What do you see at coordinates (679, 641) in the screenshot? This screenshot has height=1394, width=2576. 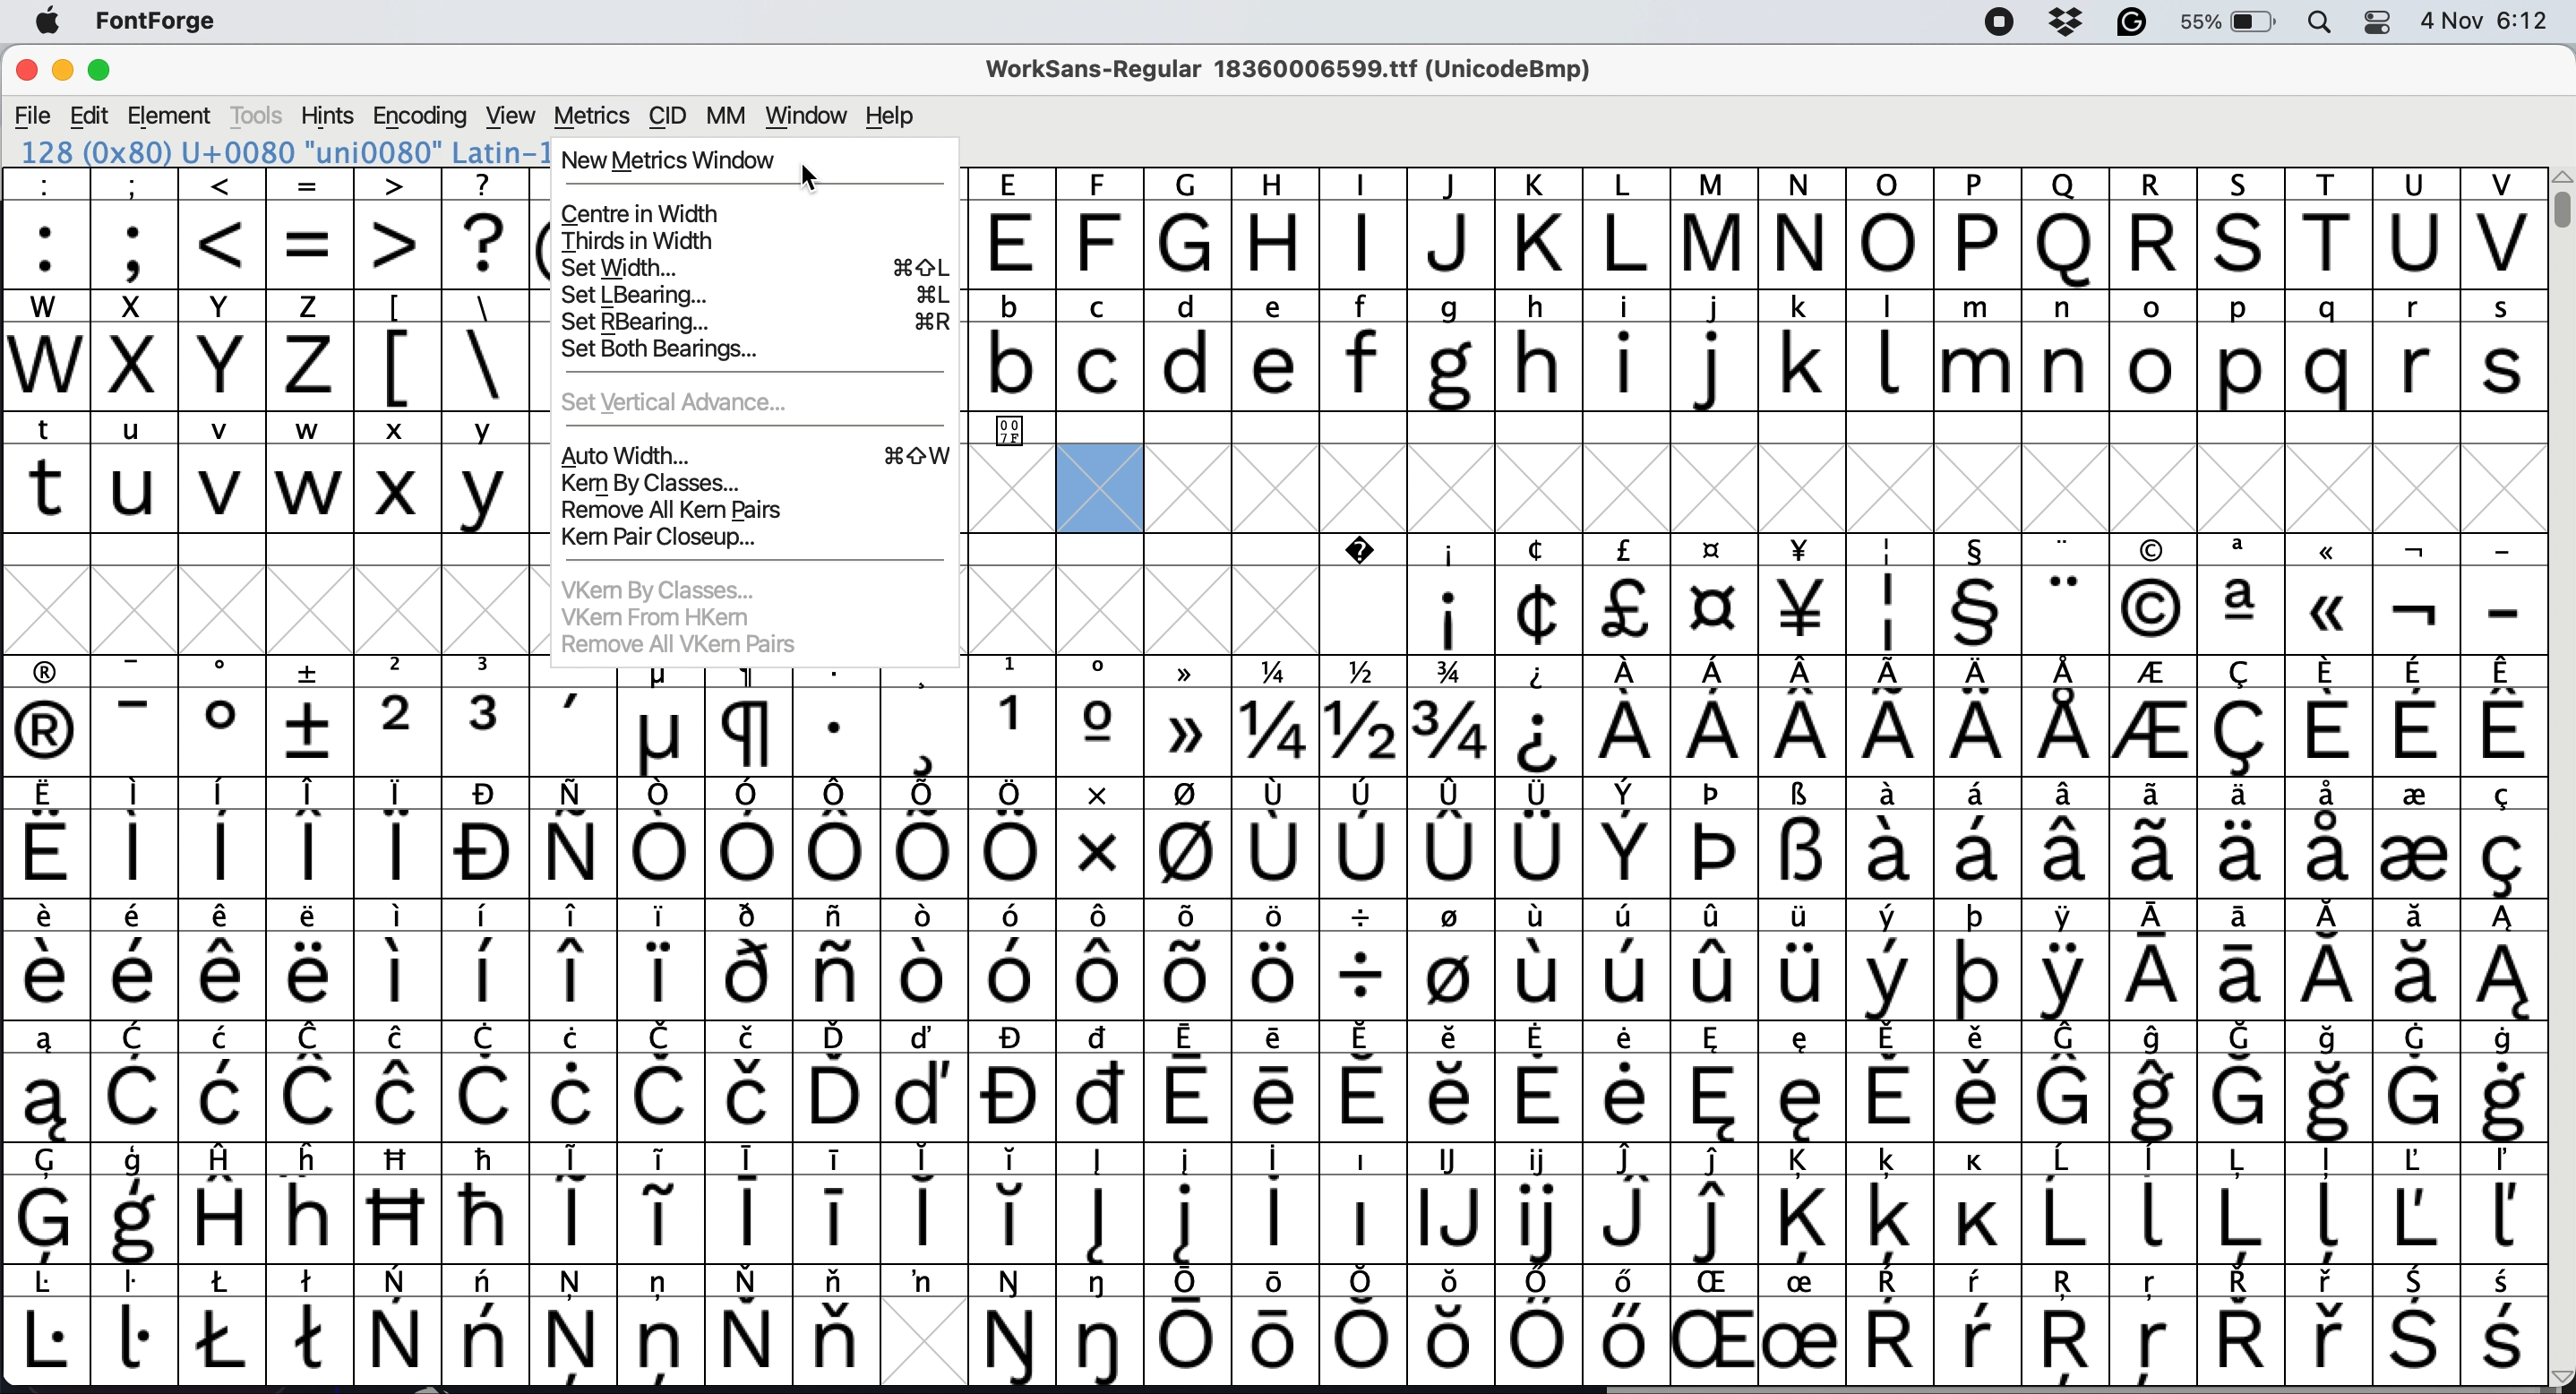 I see `remove all vkem pairs` at bounding box center [679, 641].